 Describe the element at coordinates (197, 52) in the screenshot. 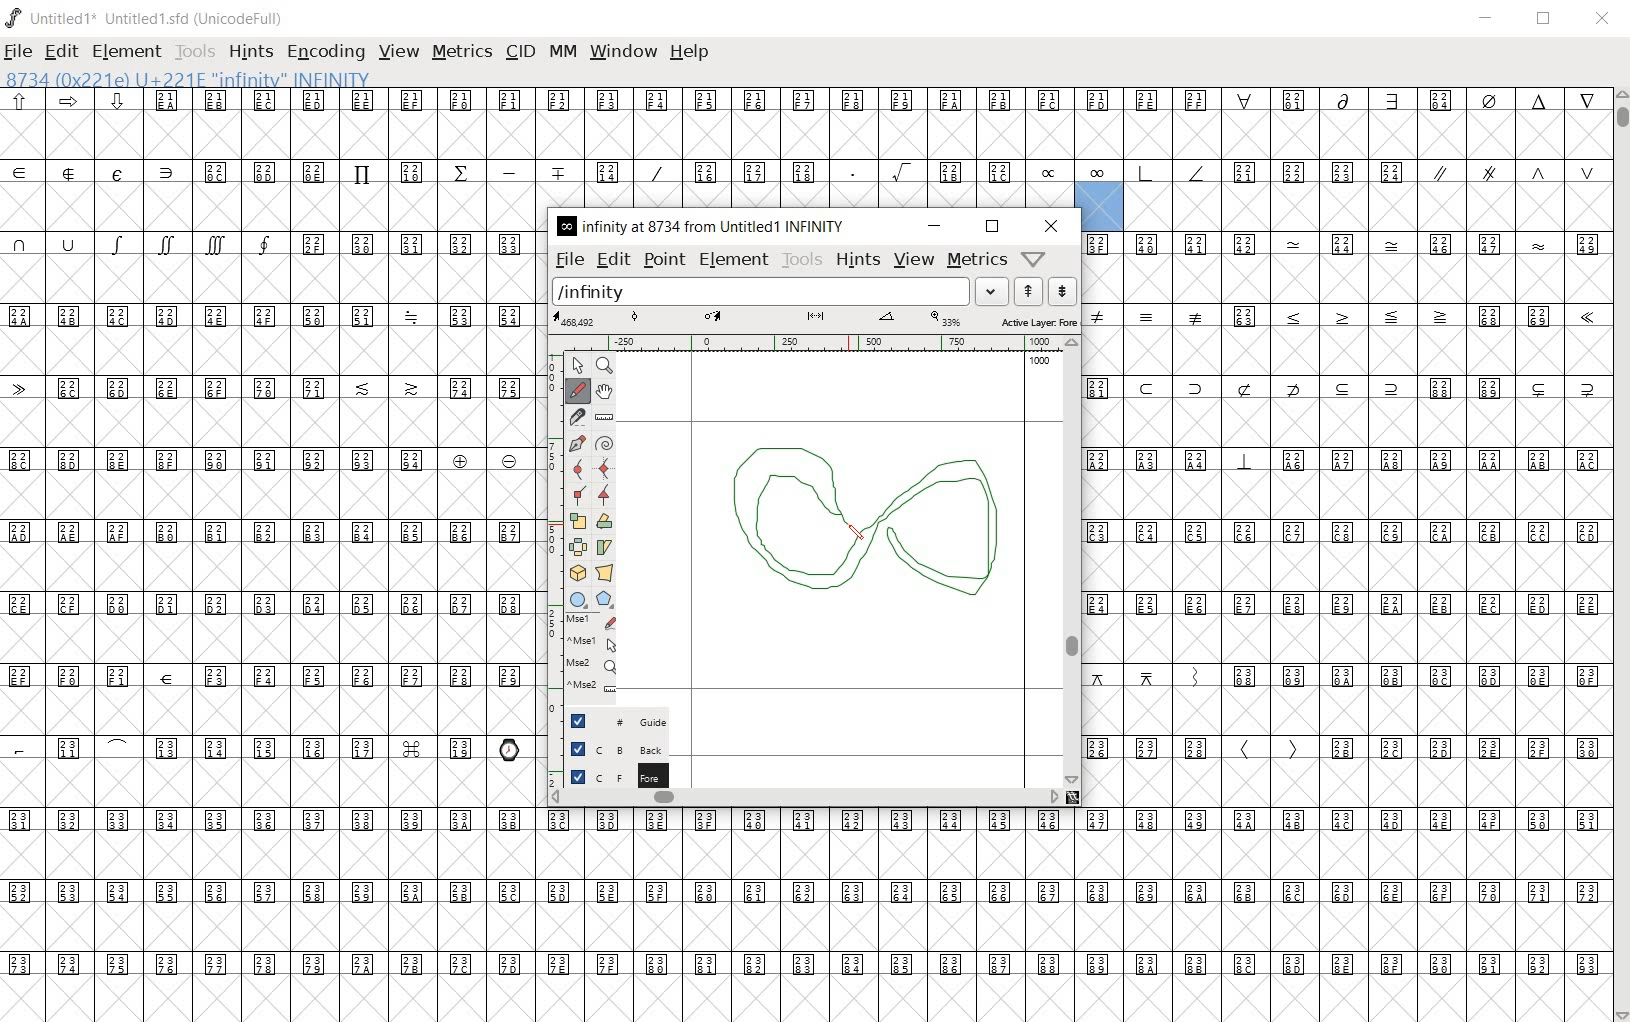

I see `tools` at that location.